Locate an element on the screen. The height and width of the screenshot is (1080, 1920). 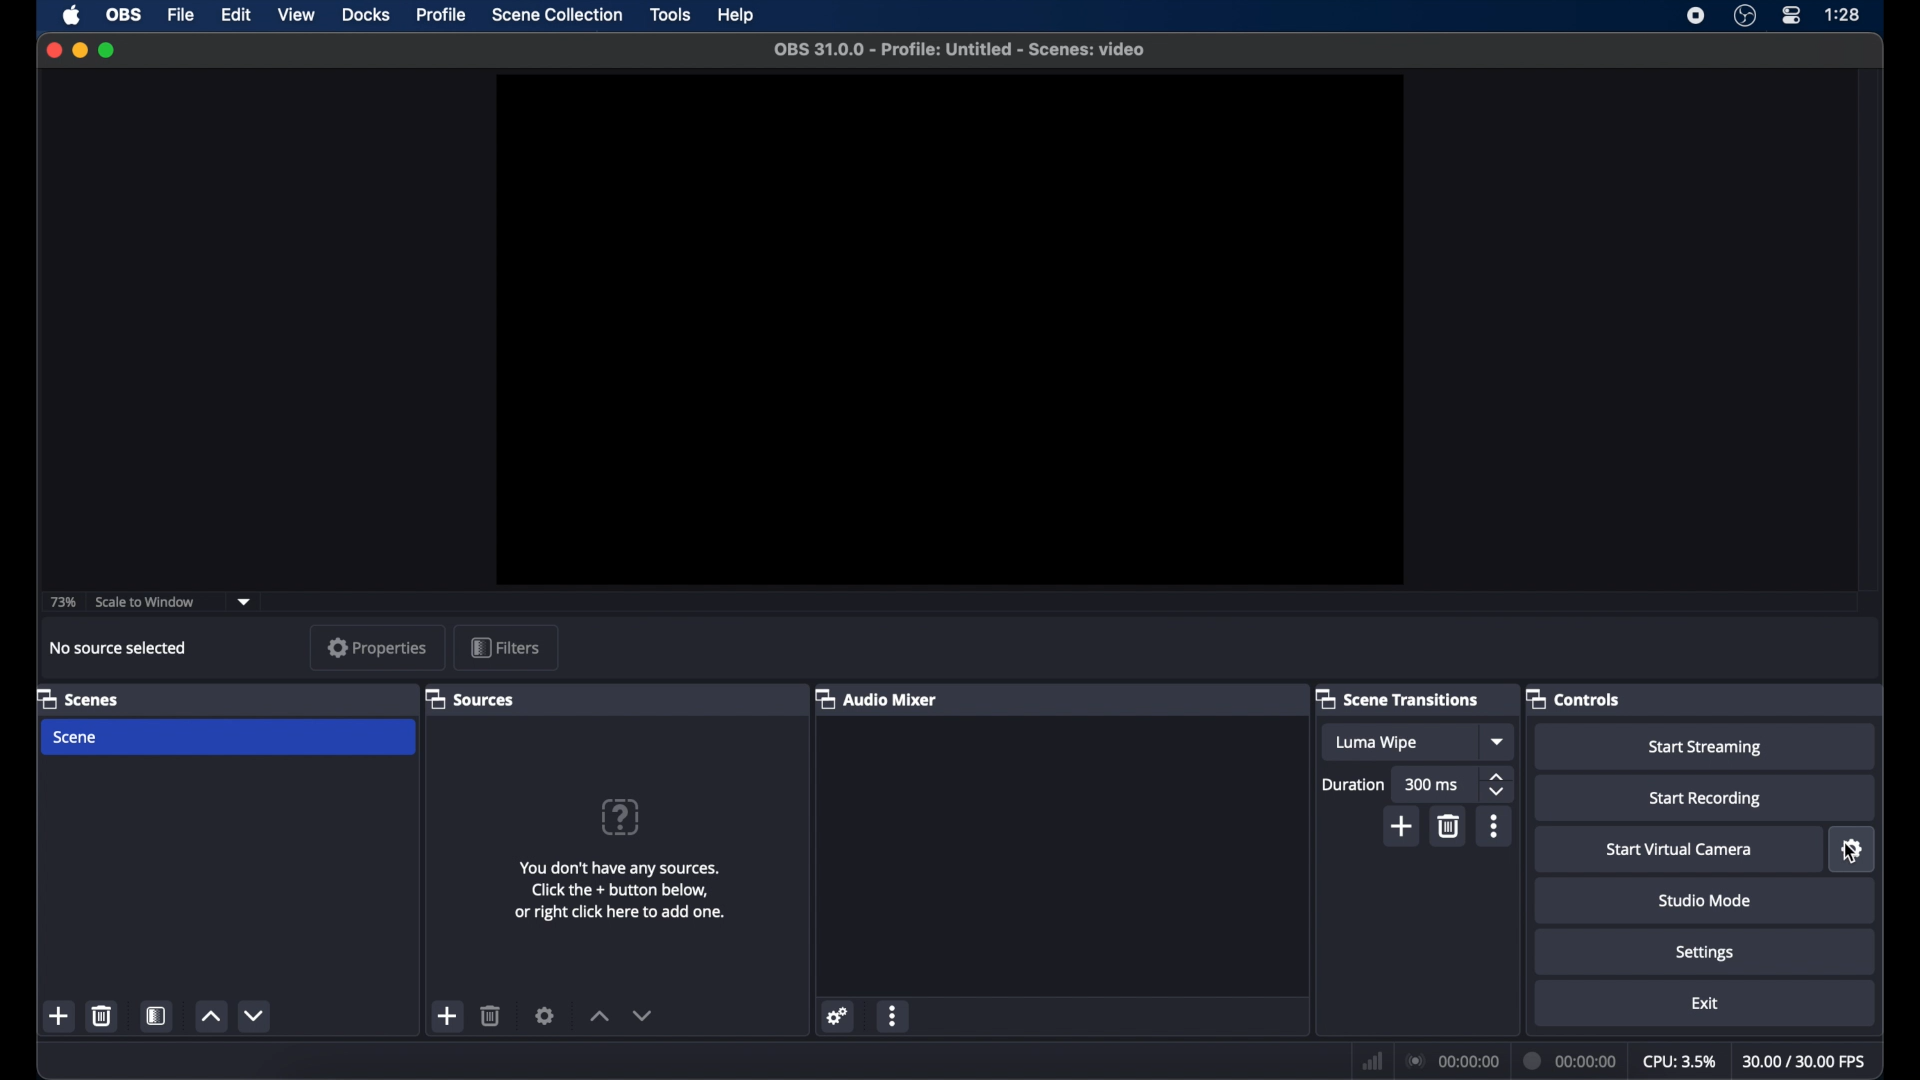
controls is located at coordinates (1576, 699).